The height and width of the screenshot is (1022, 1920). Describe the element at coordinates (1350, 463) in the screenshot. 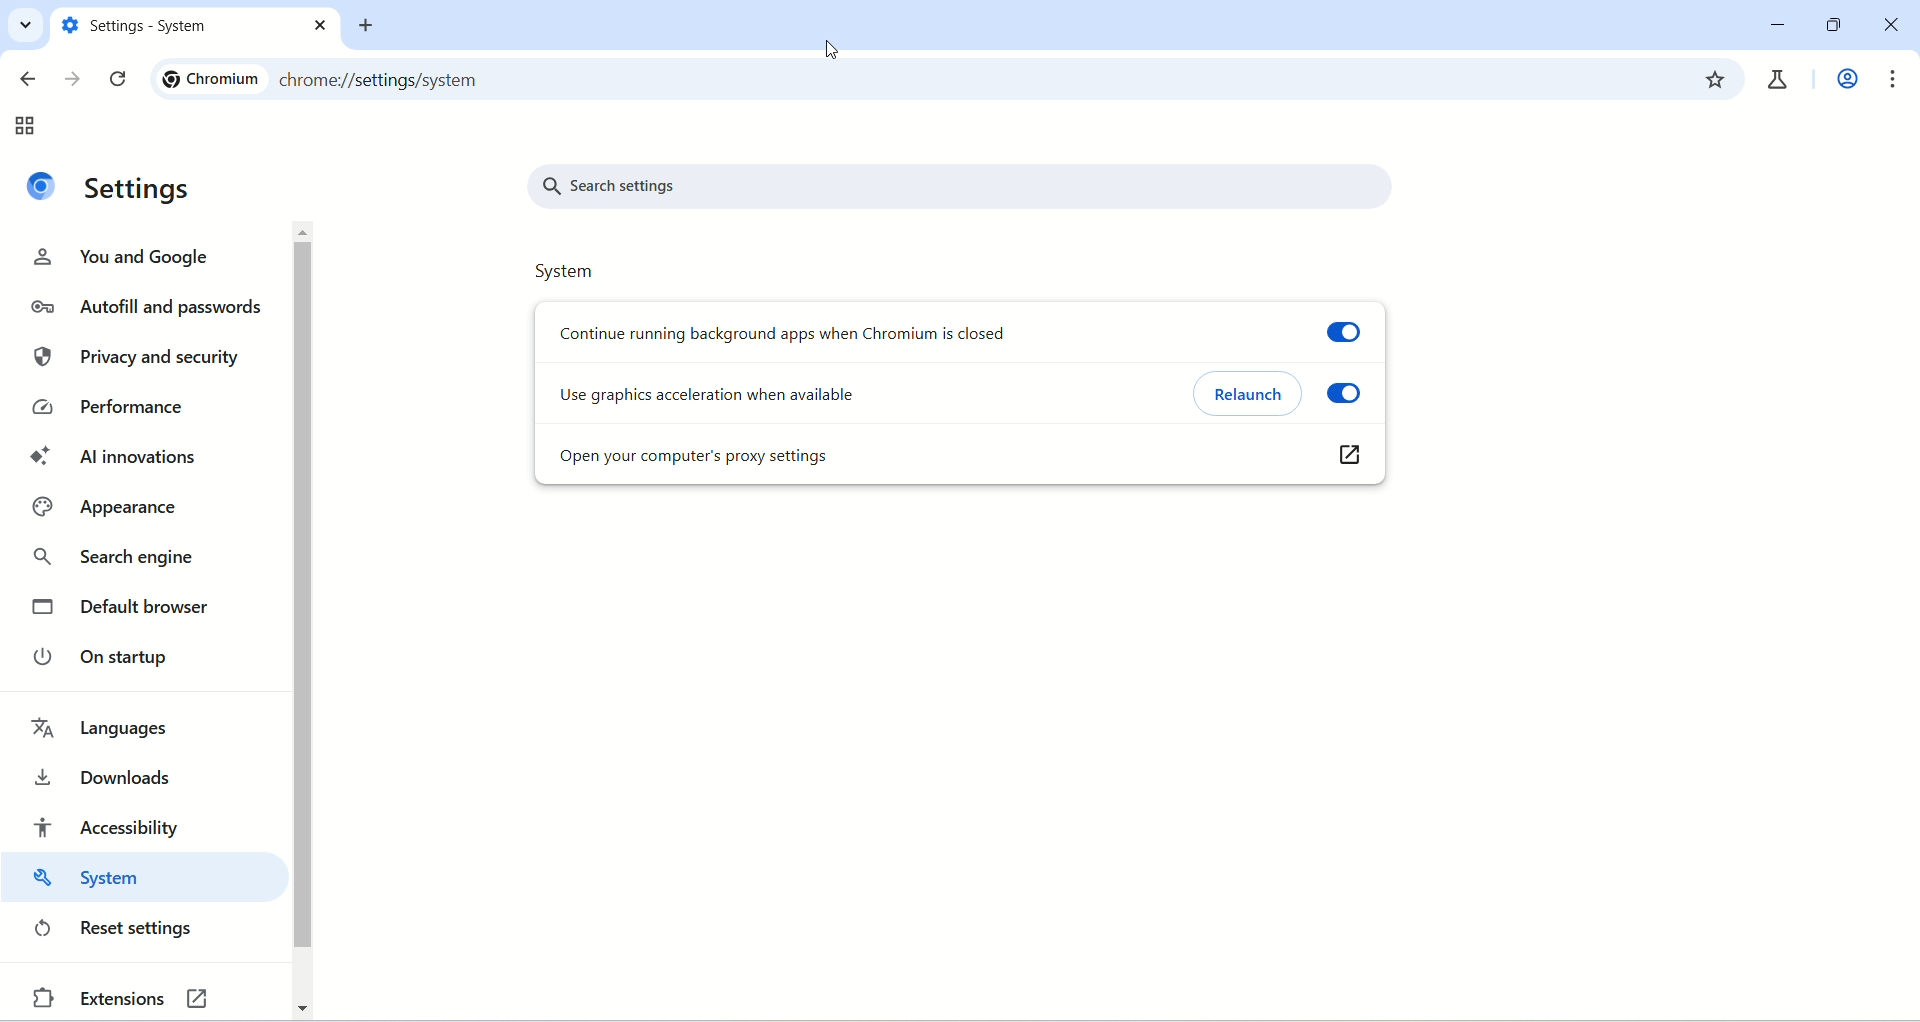

I see `link` at that location.